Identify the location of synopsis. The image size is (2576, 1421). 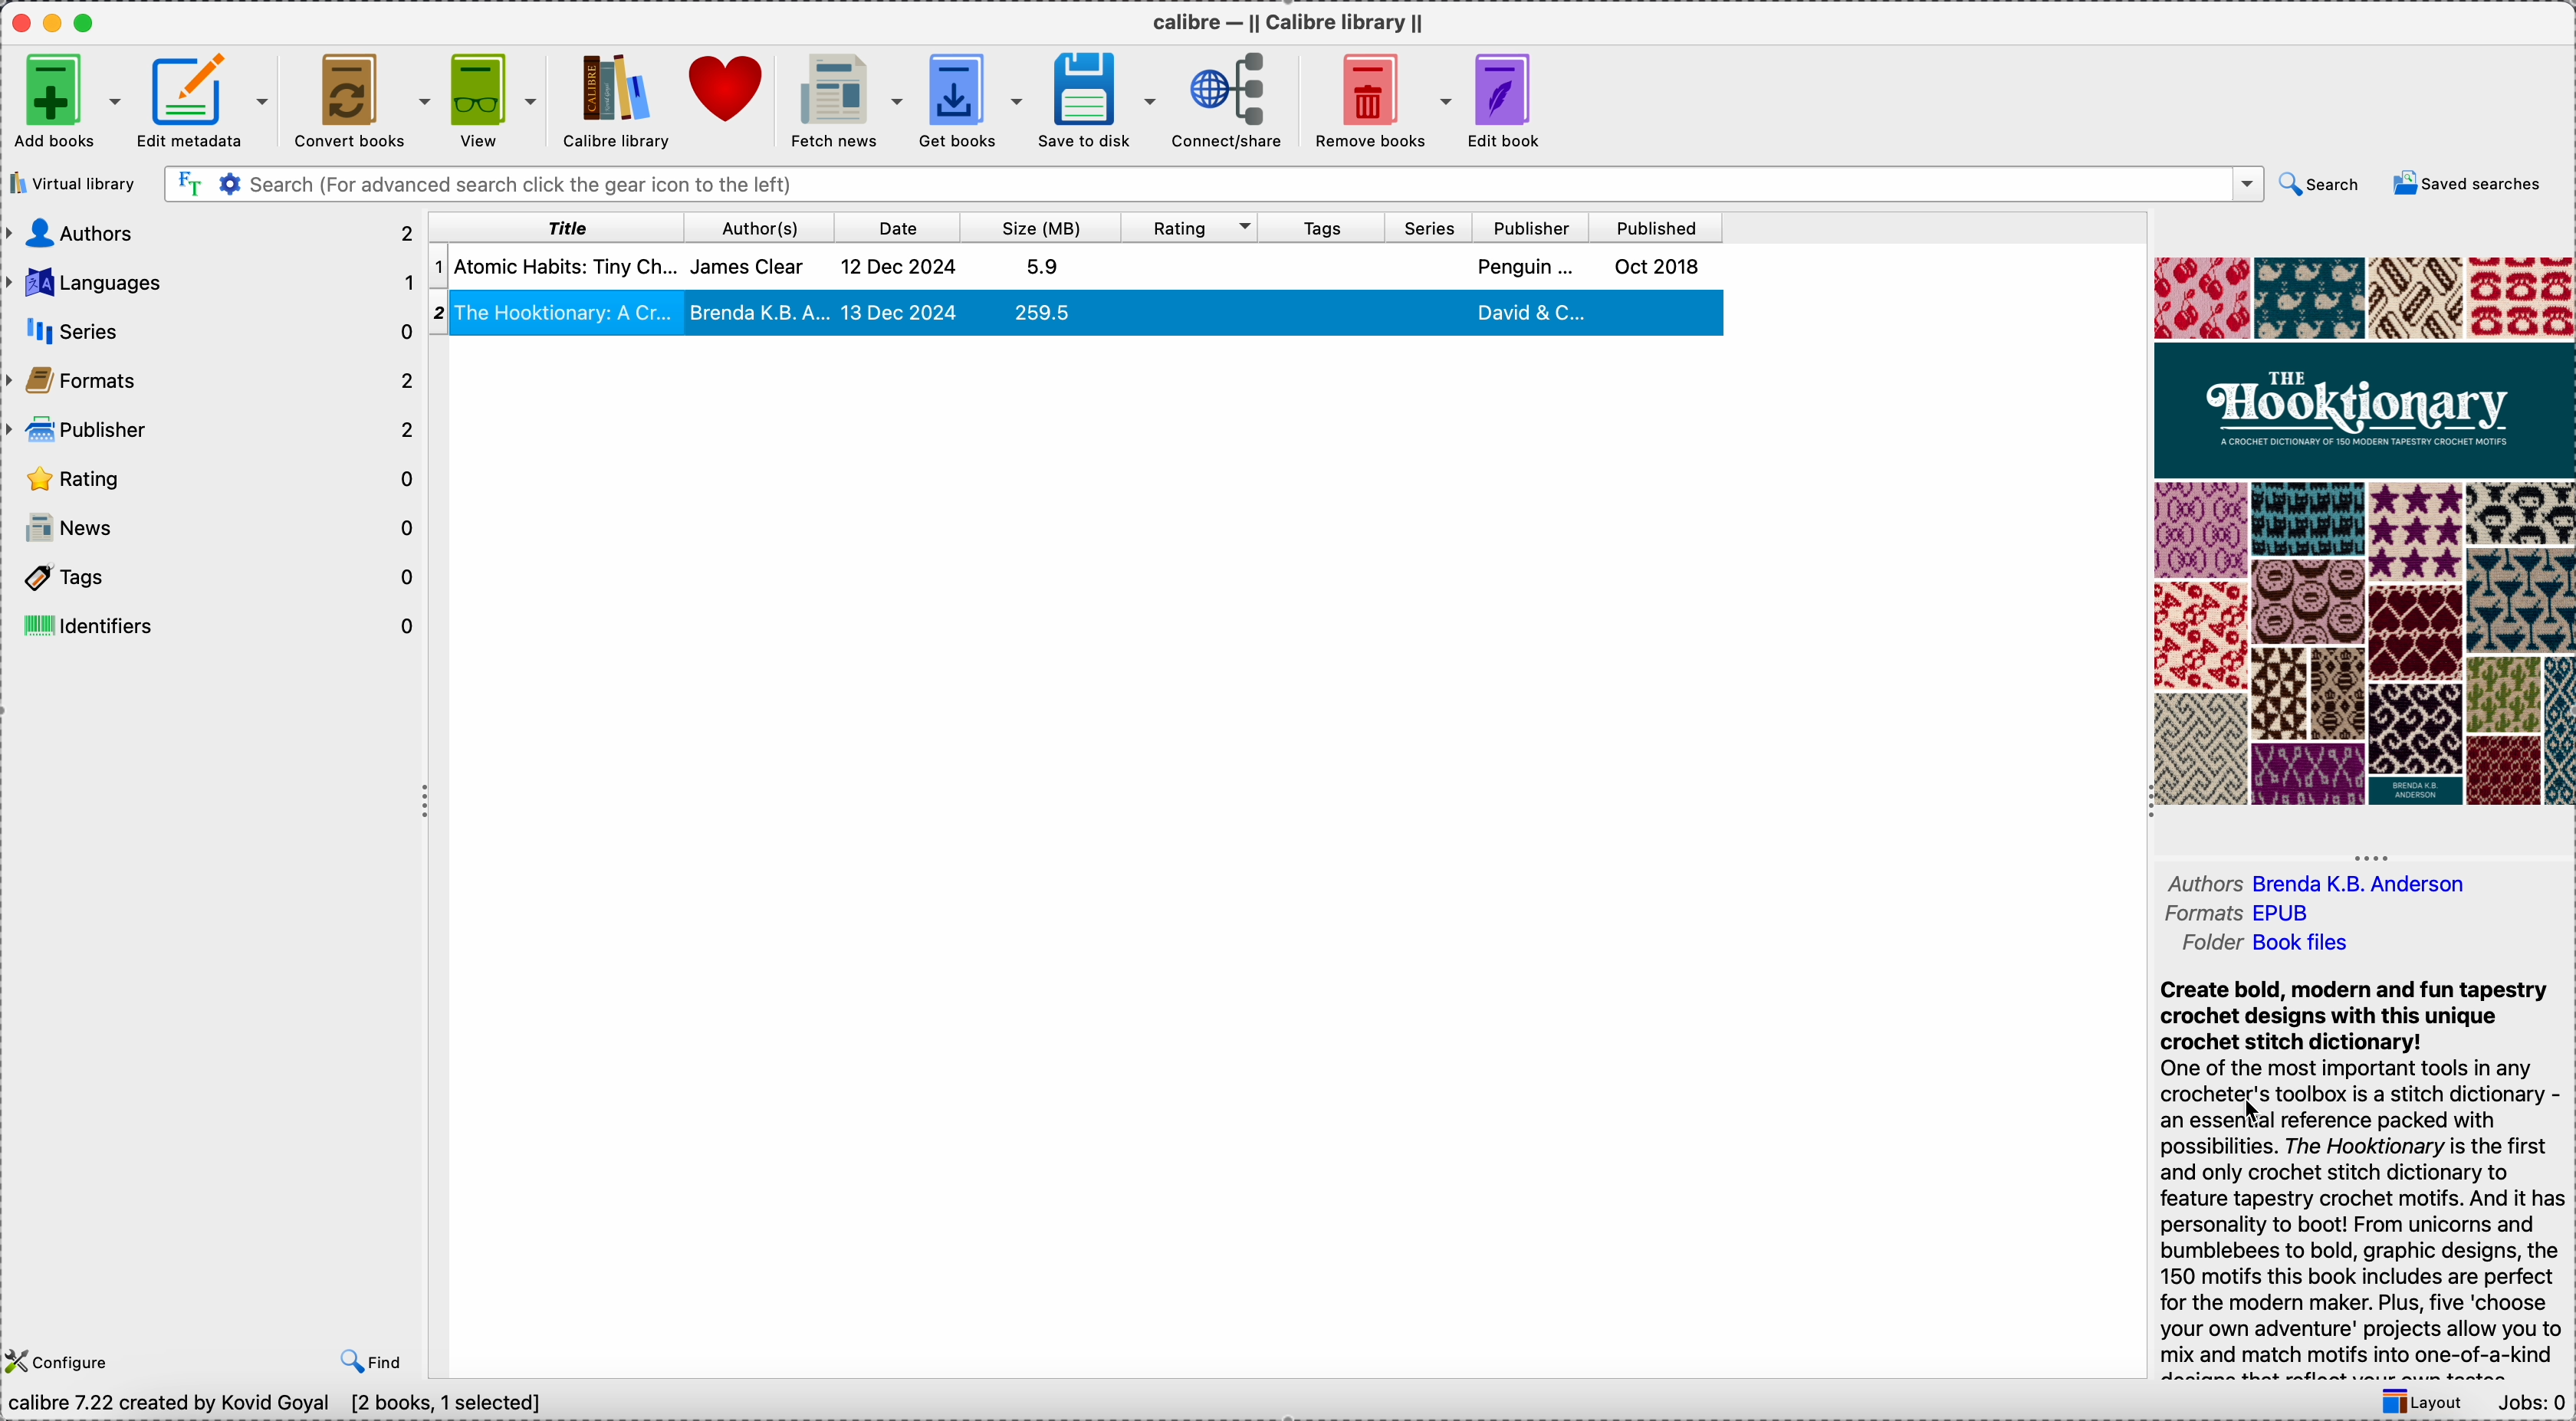
(2361, 1171).